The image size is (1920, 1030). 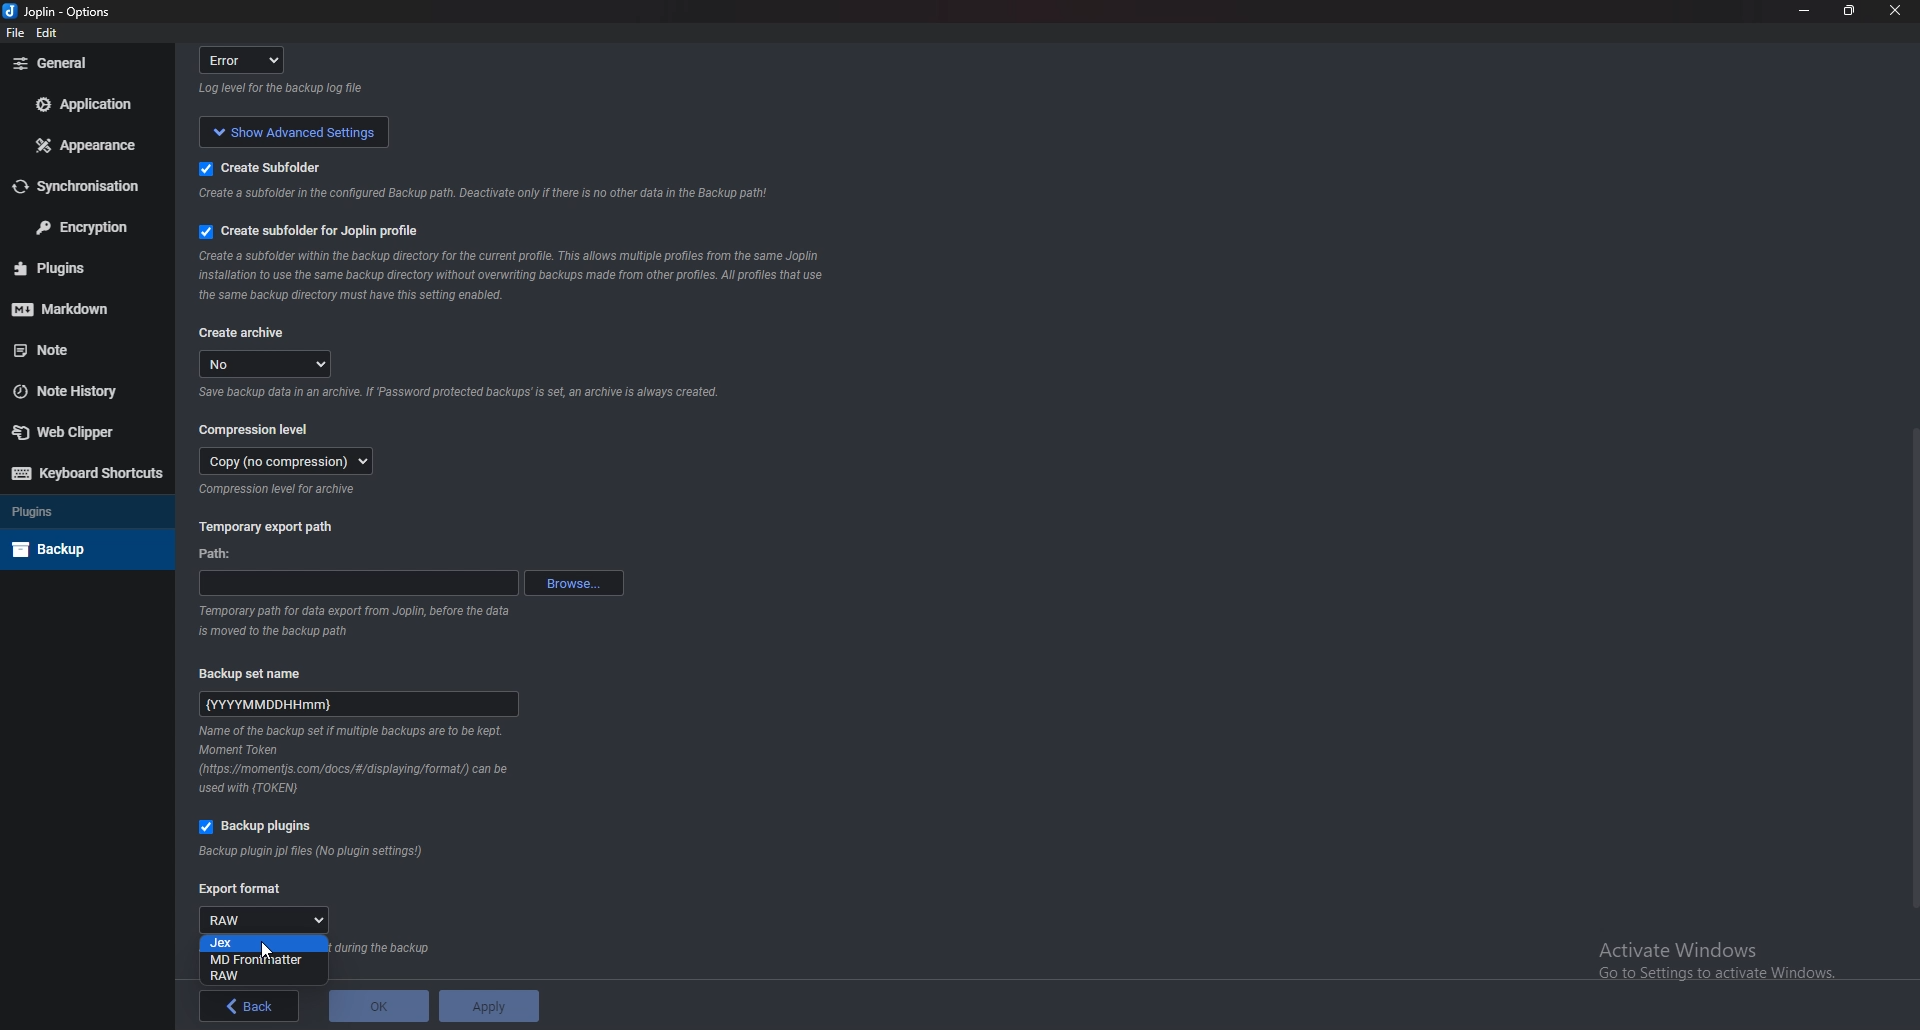 I want to click on path, so click(x=358, y=583).